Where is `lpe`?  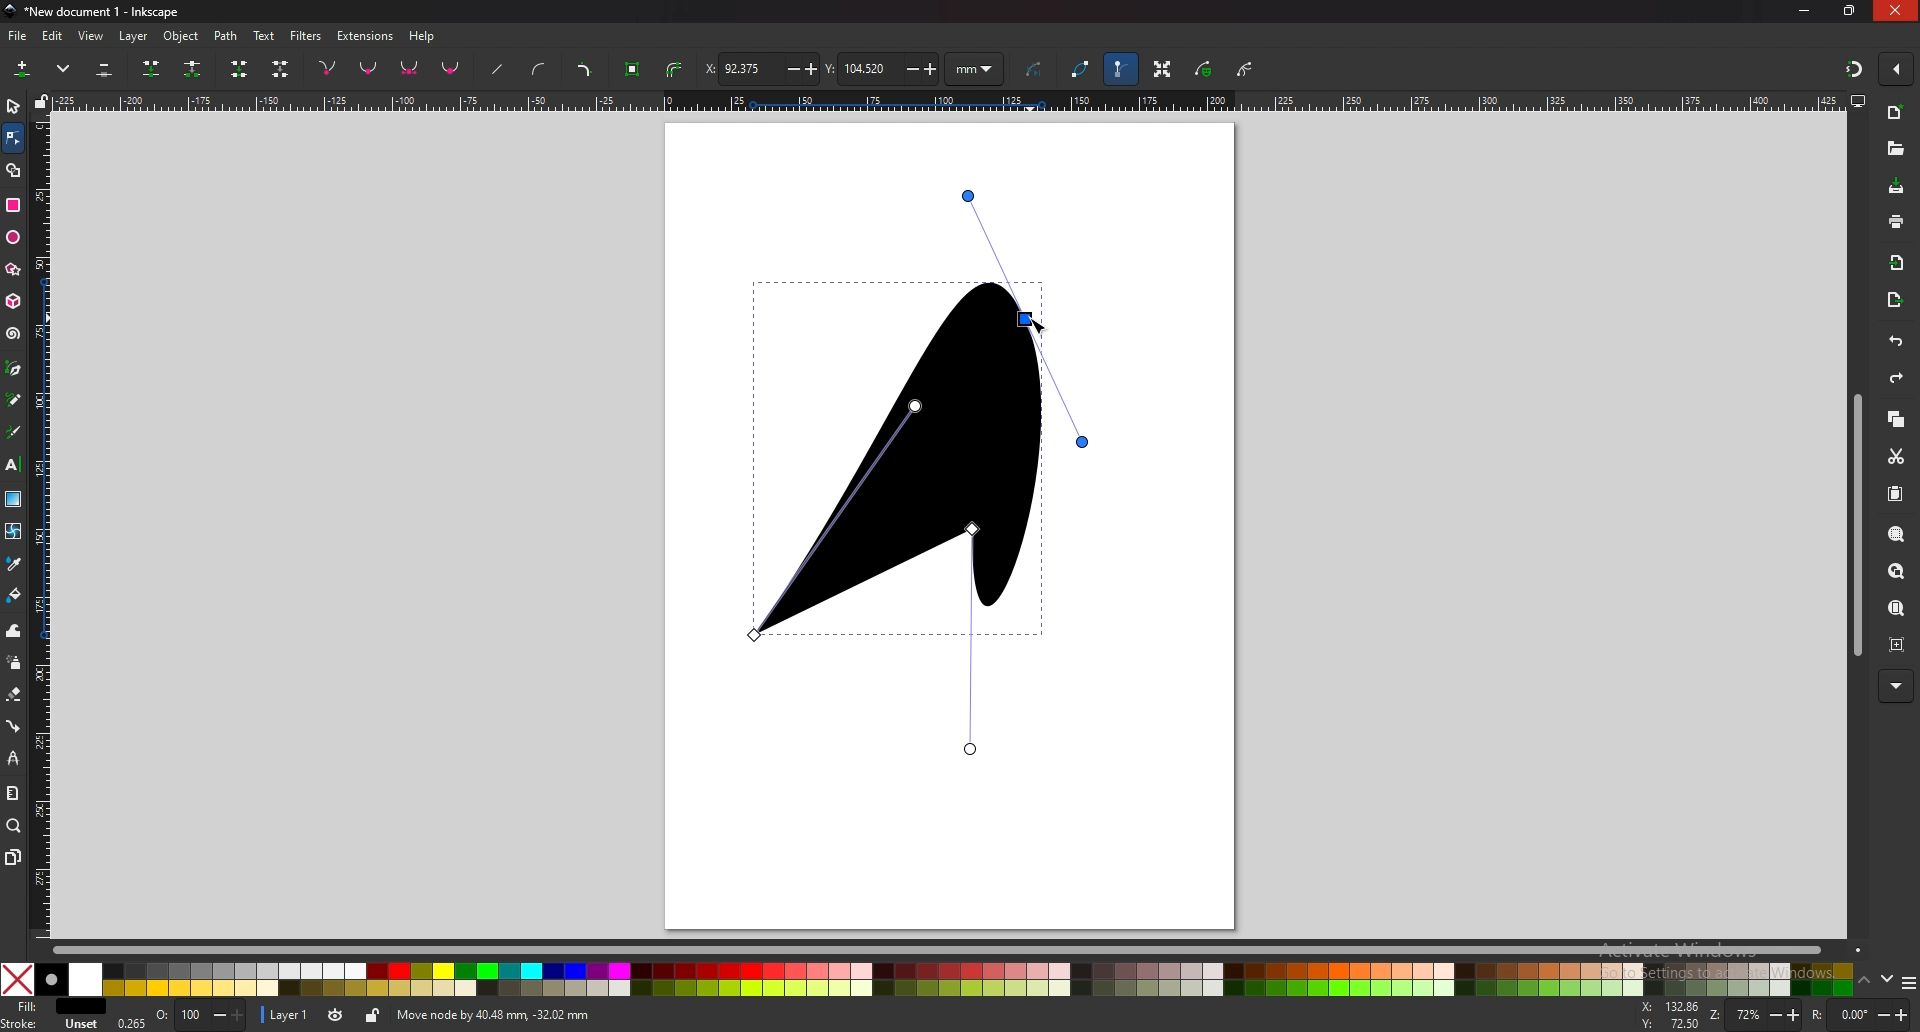 lpe is located at coordinates (13, 757).